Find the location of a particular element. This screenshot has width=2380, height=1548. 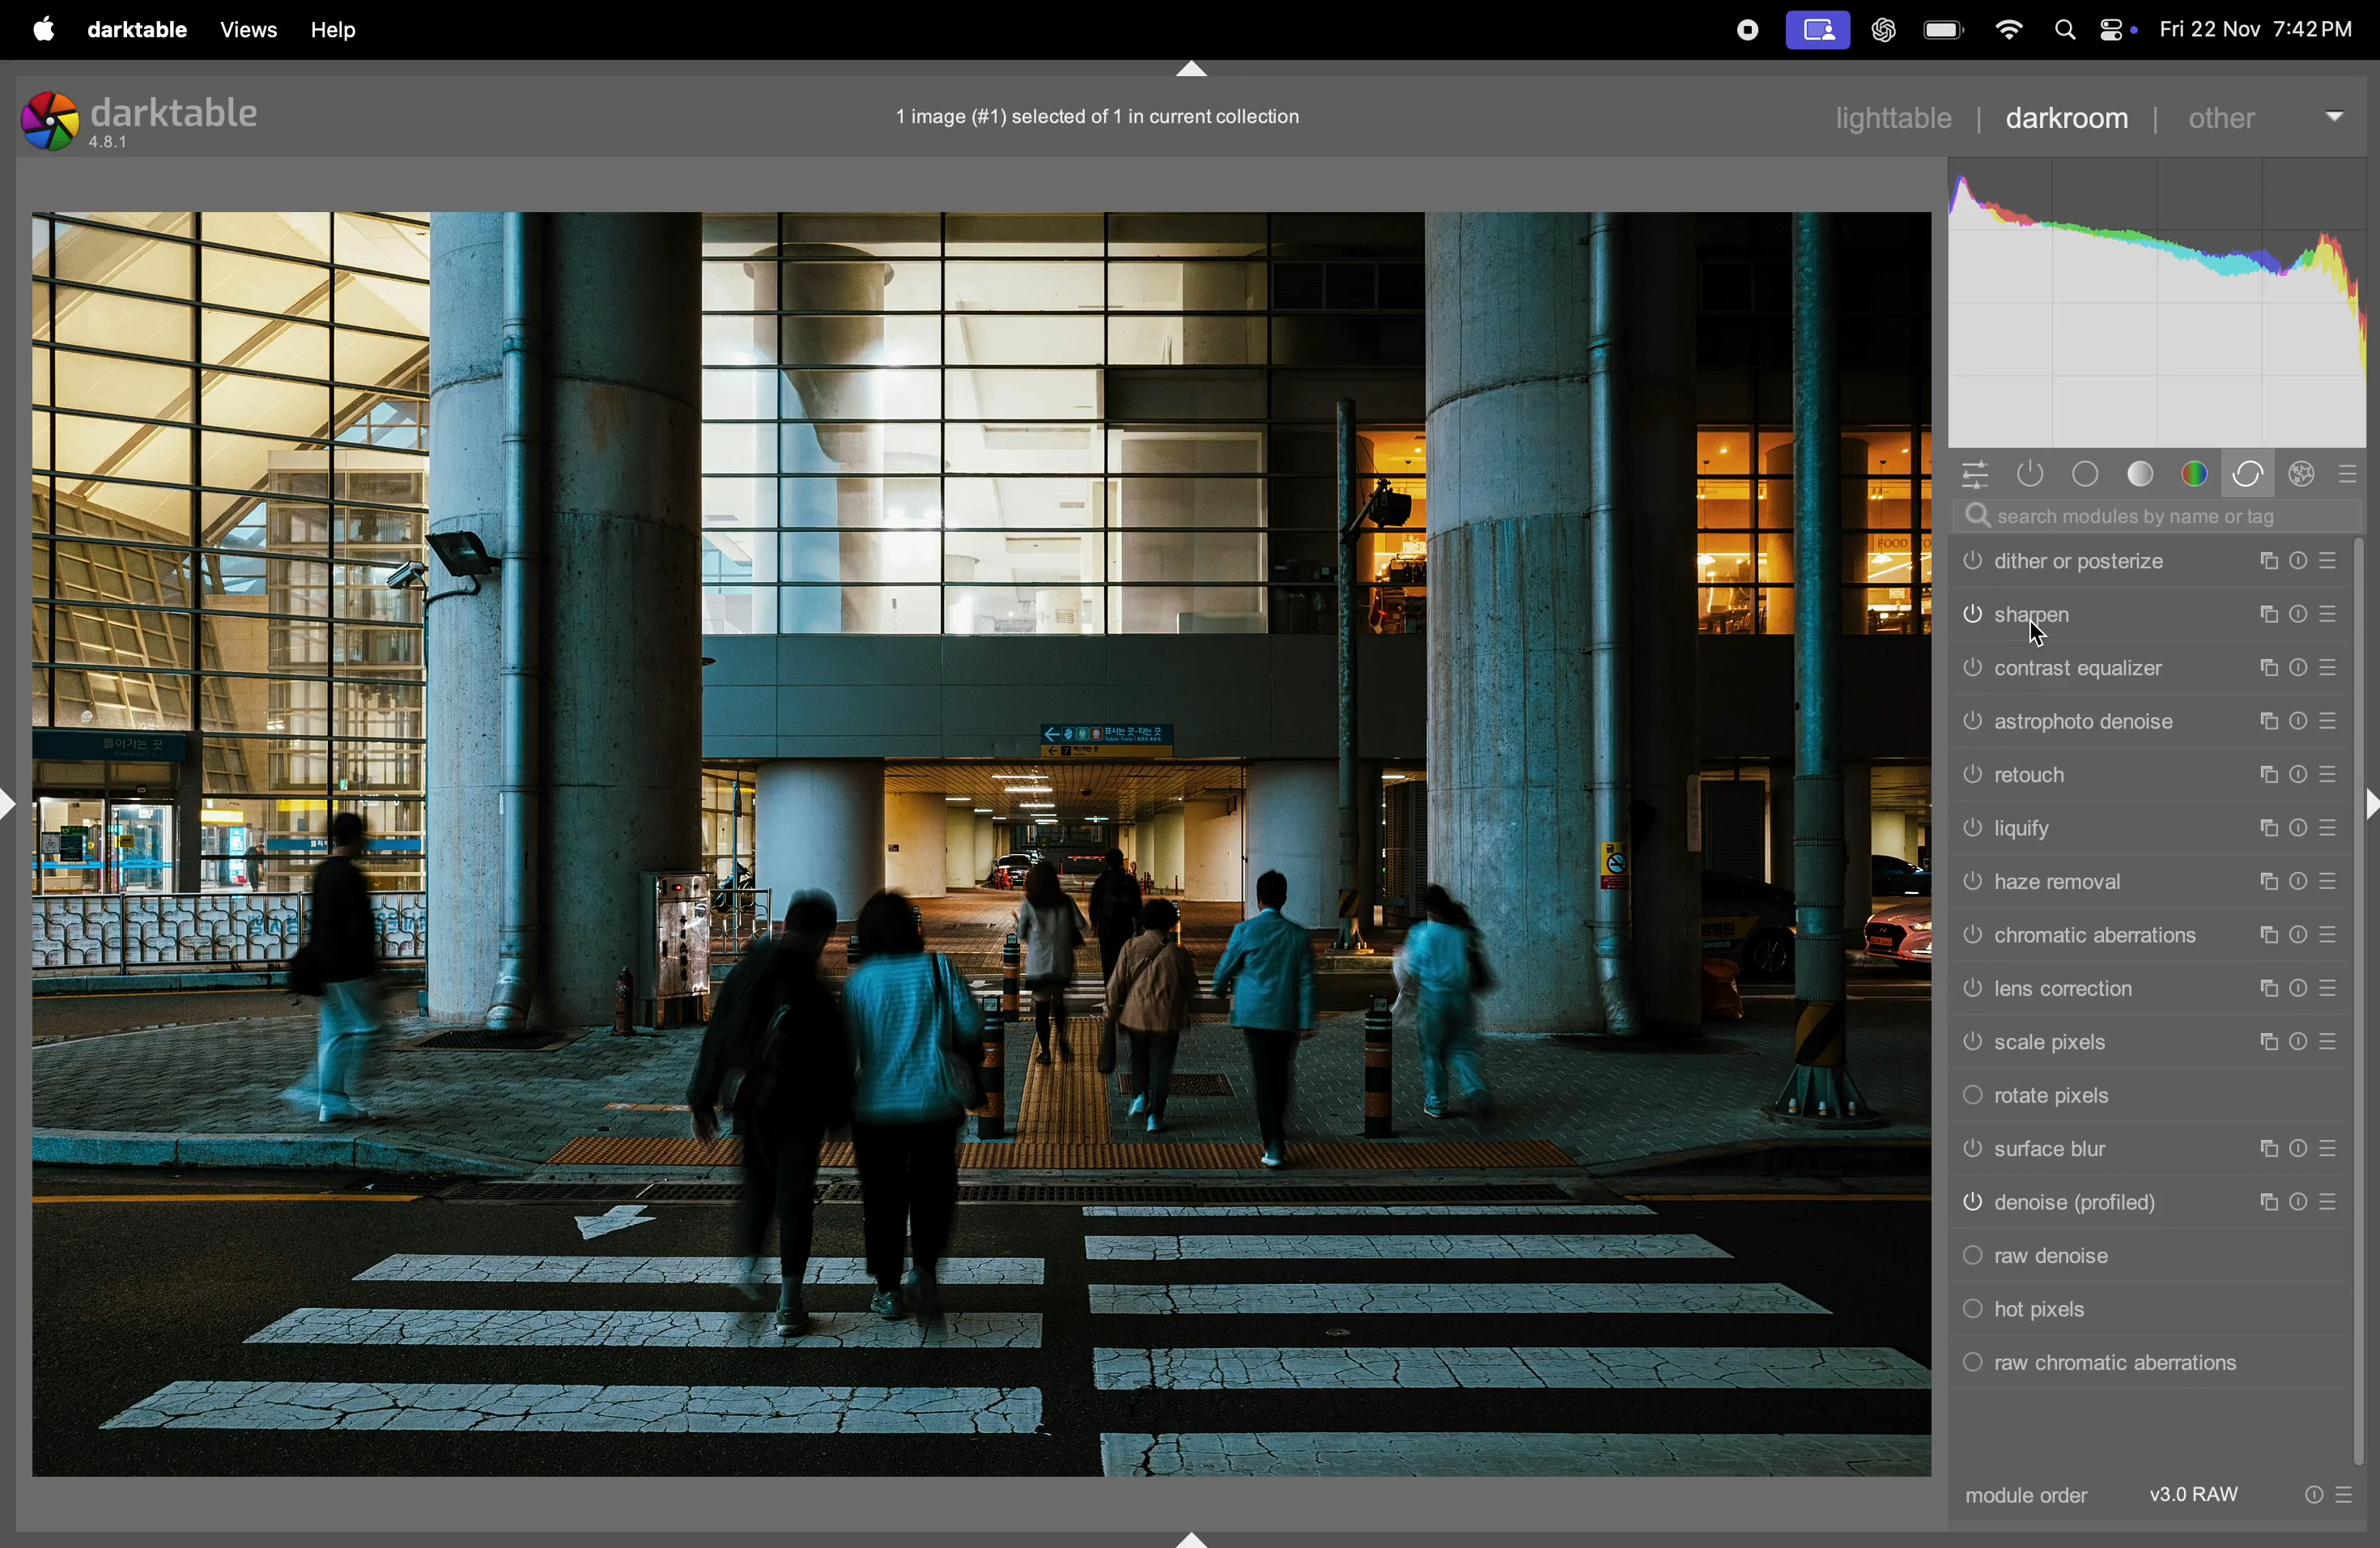

image is located at coordinates (982, 846).